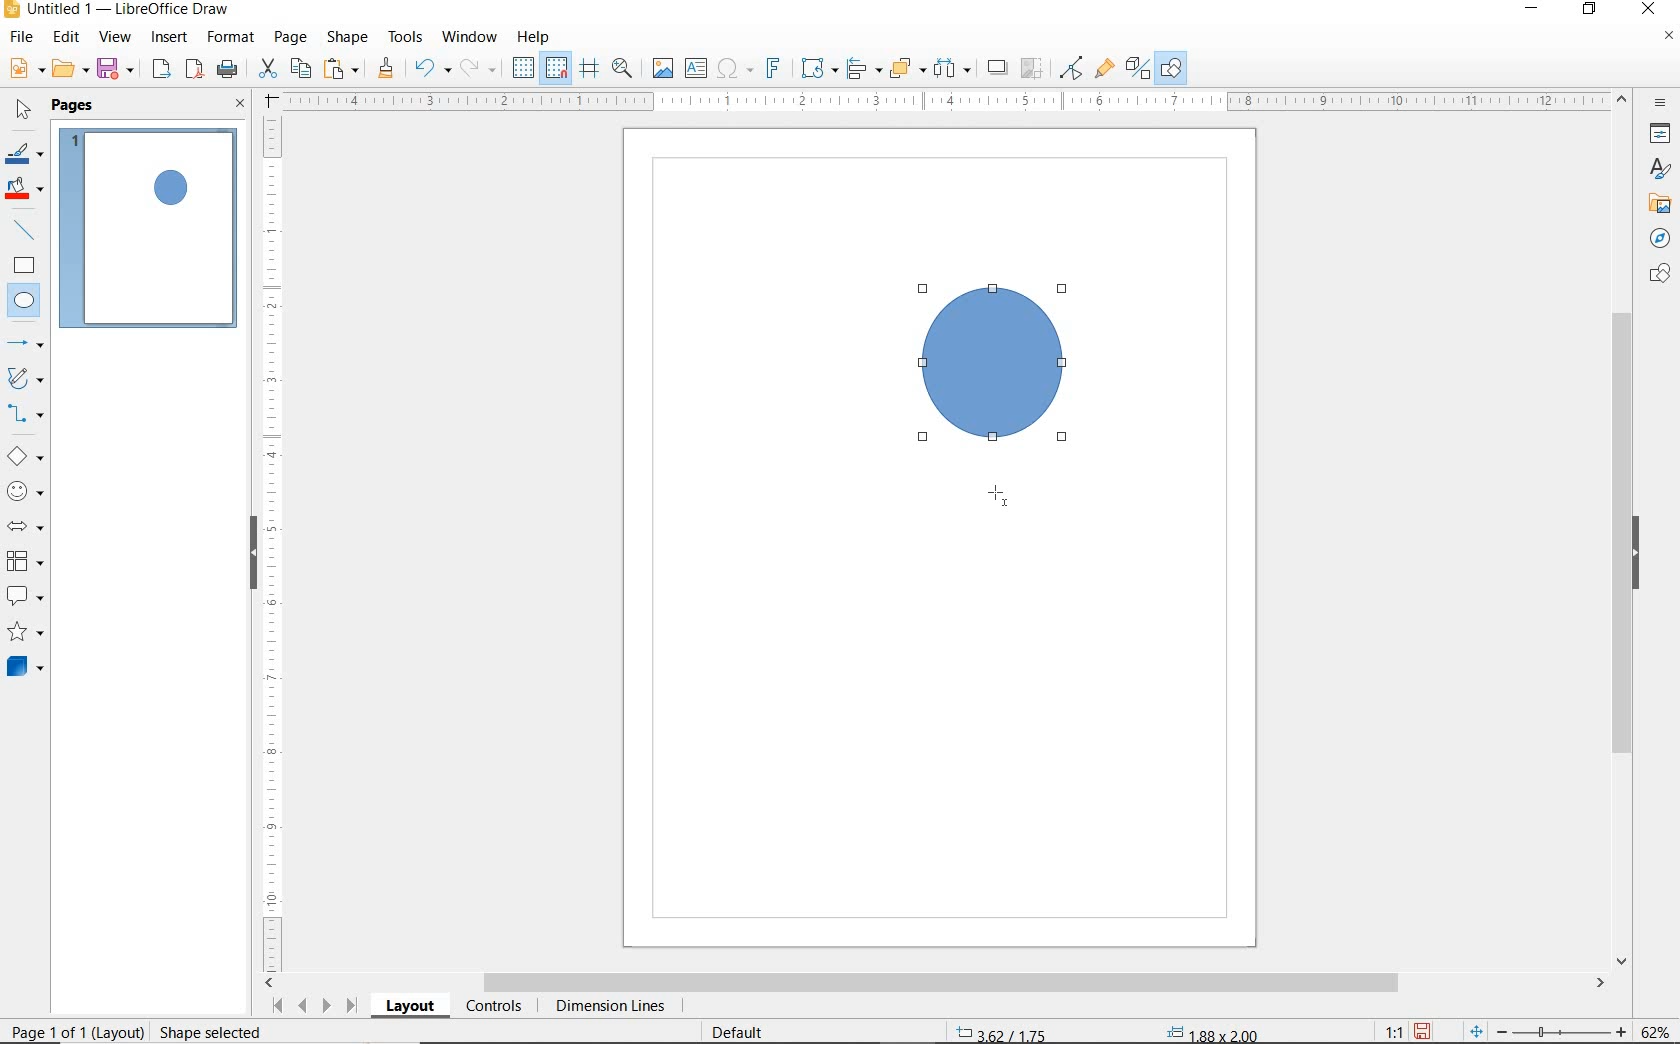 The image size is (1680, 1044). Describe the element at coordinates (991, 361) in the screenshot. I see `DRAWN CIRCLE` at that location.